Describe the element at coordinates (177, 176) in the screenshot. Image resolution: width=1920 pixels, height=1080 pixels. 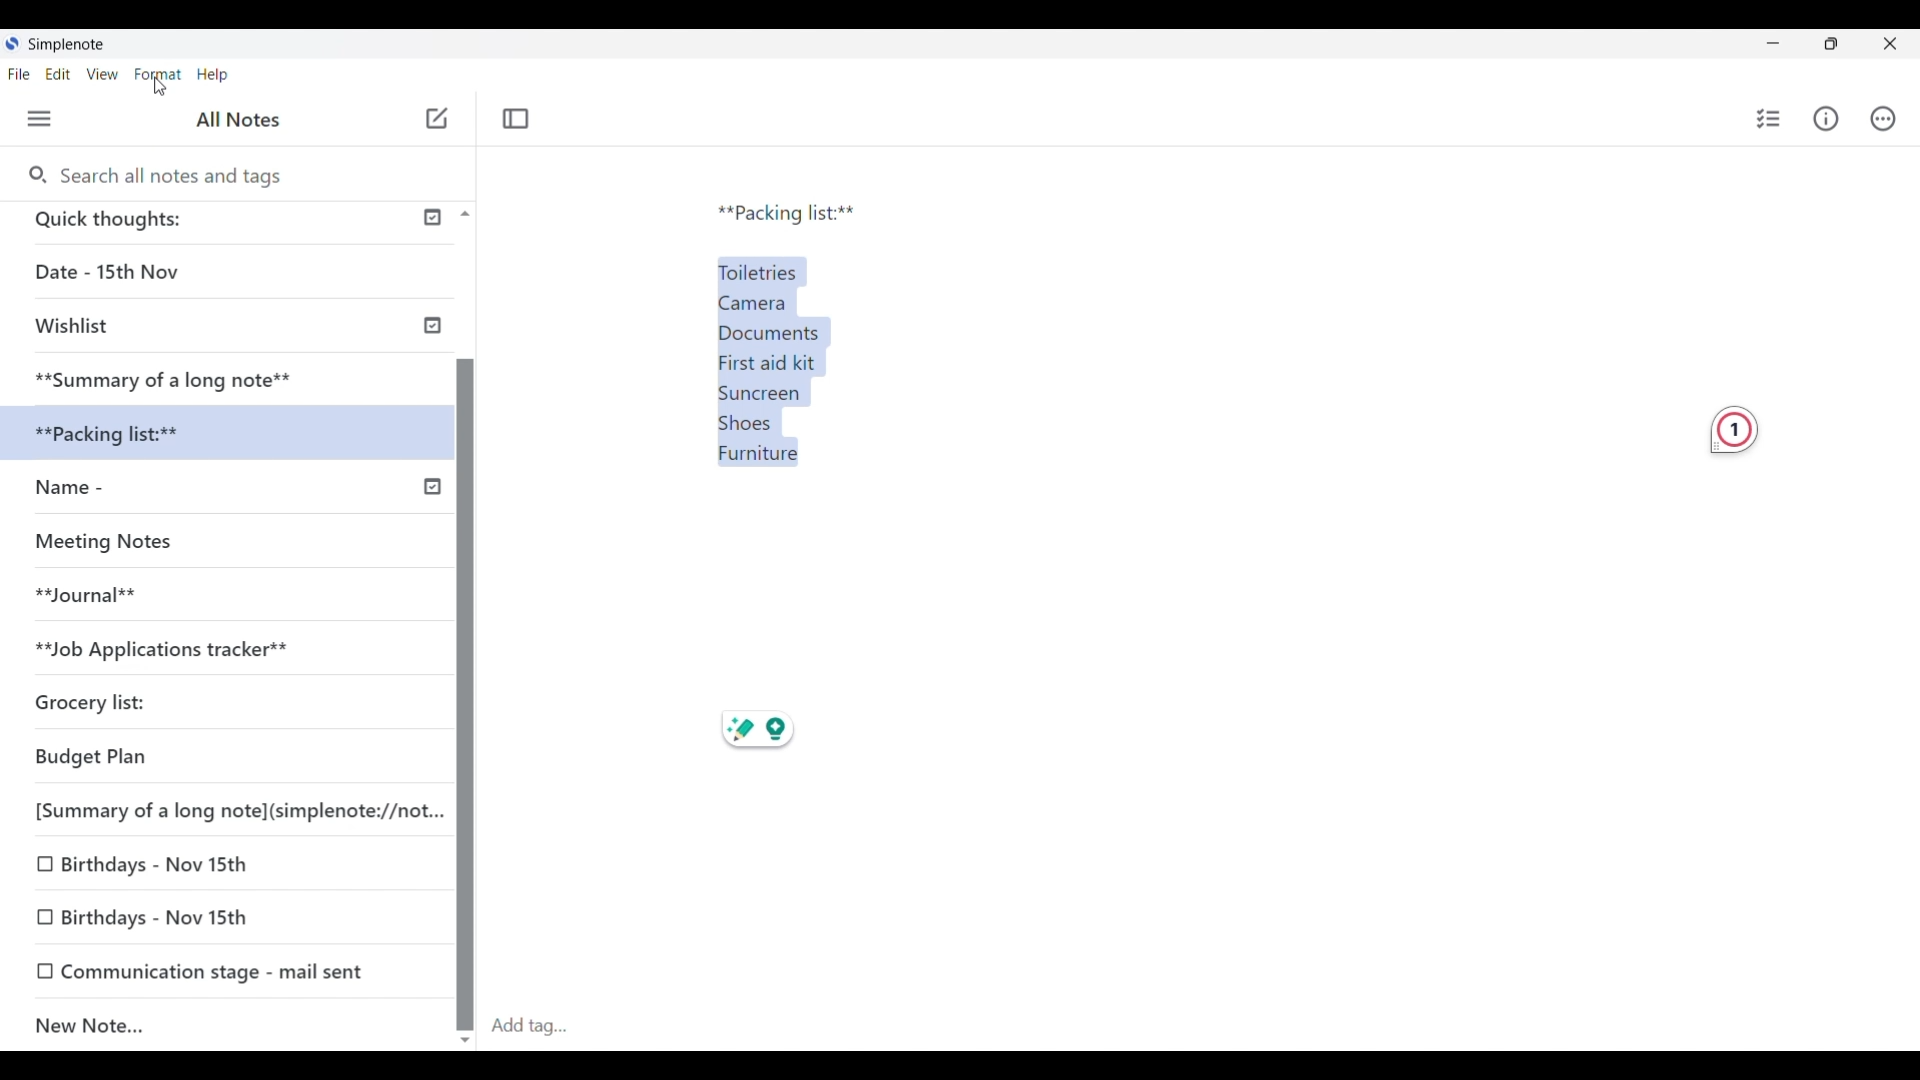
I see `Search all notes and tags` at that location.